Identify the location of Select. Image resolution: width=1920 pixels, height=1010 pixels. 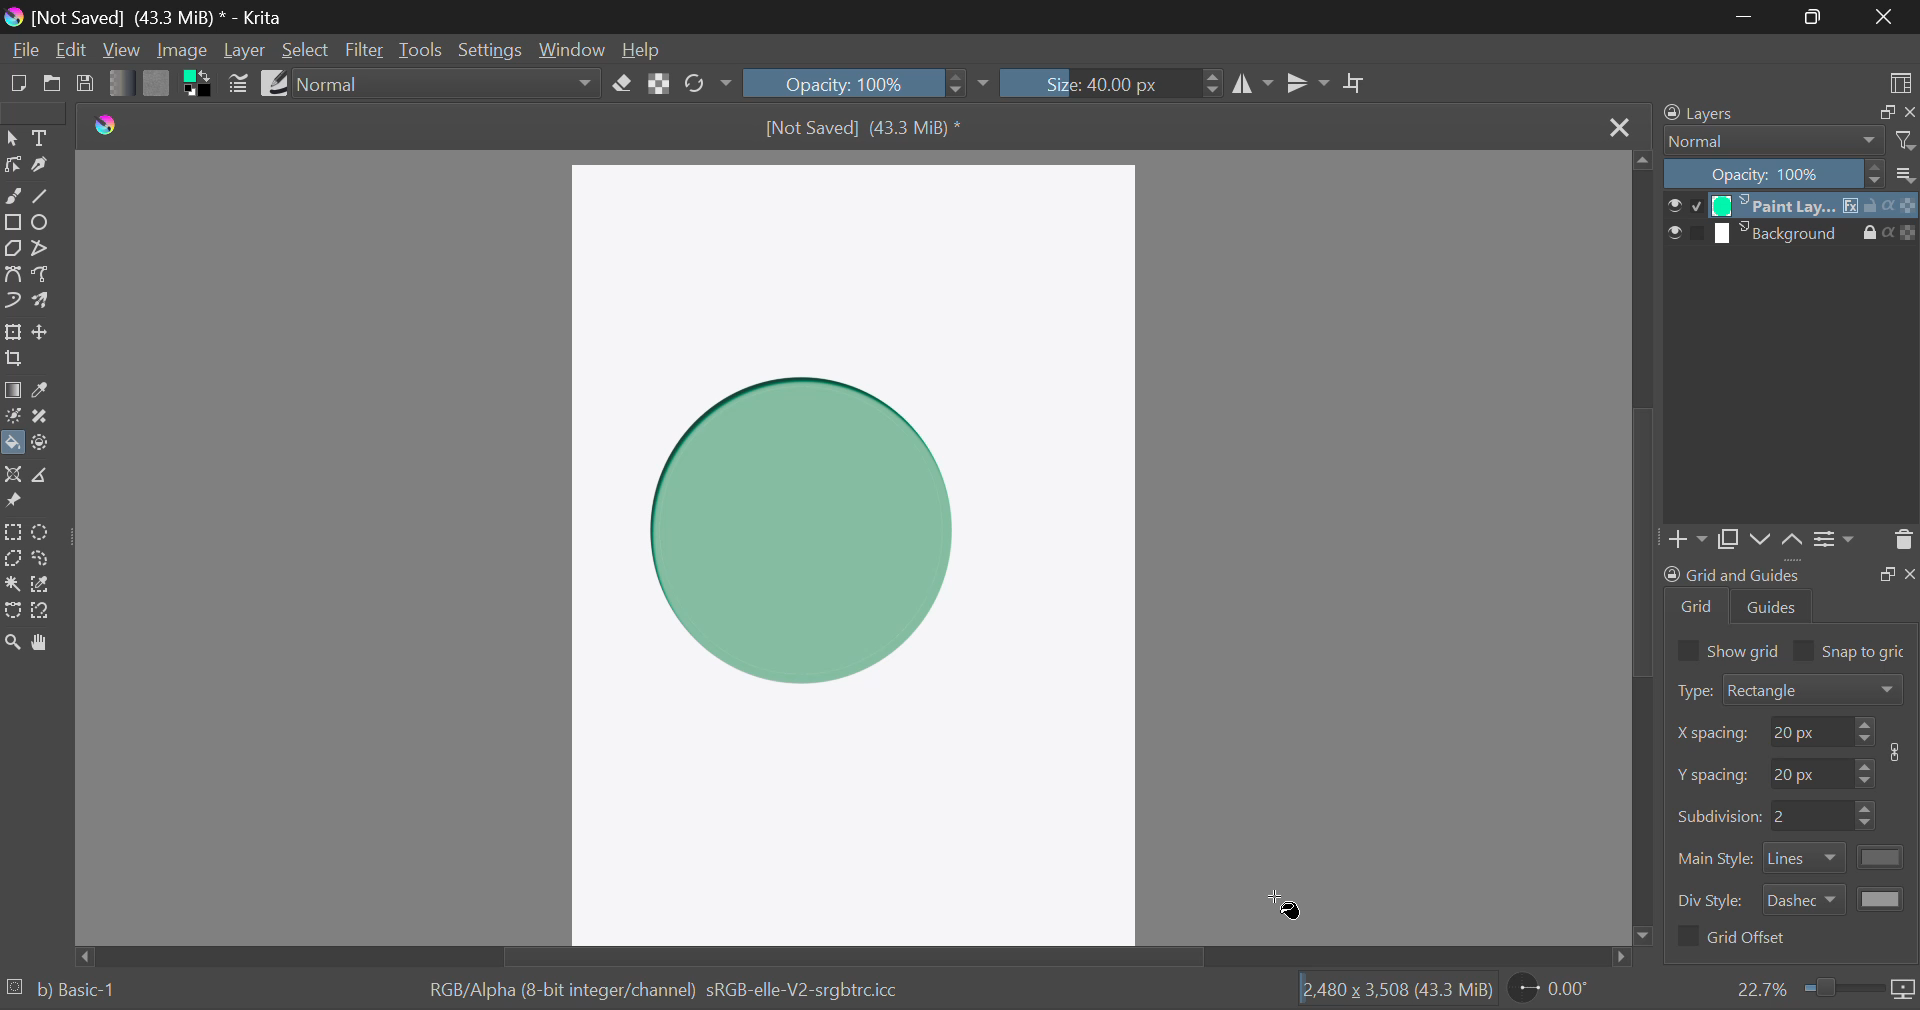
(13, 138).